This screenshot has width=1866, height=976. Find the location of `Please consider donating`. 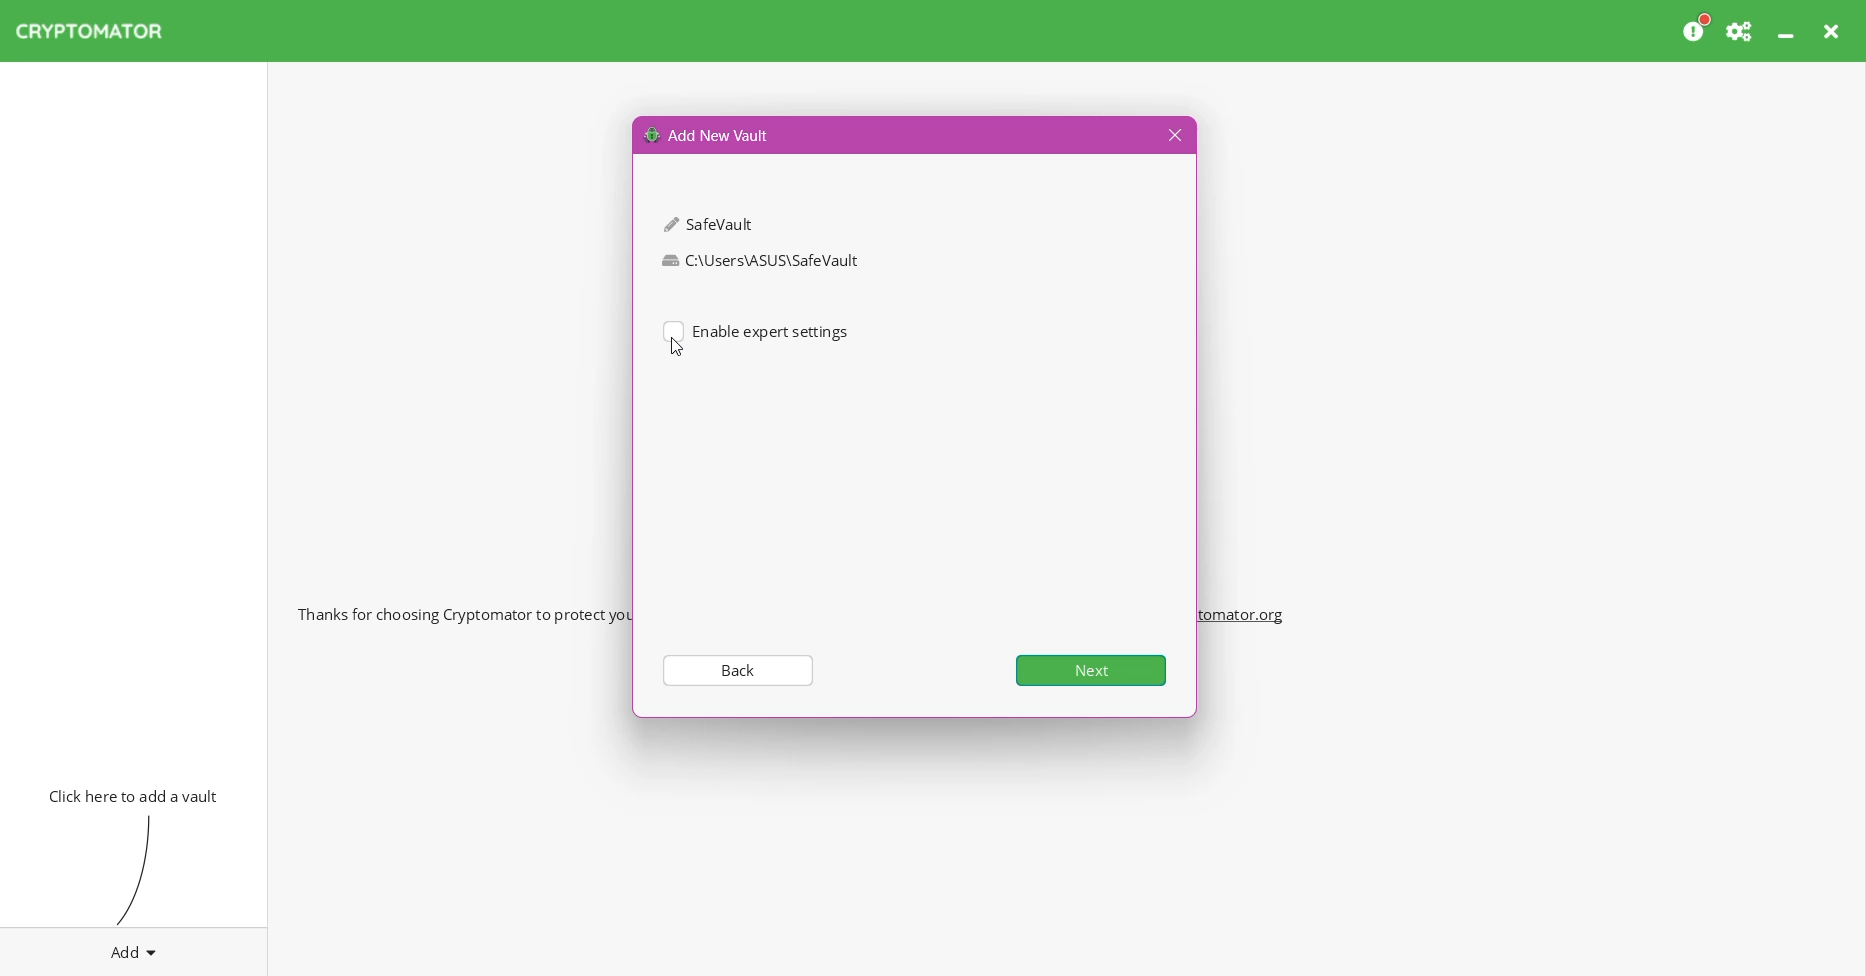

Please consider donating is located at coordinates (1697, 29).